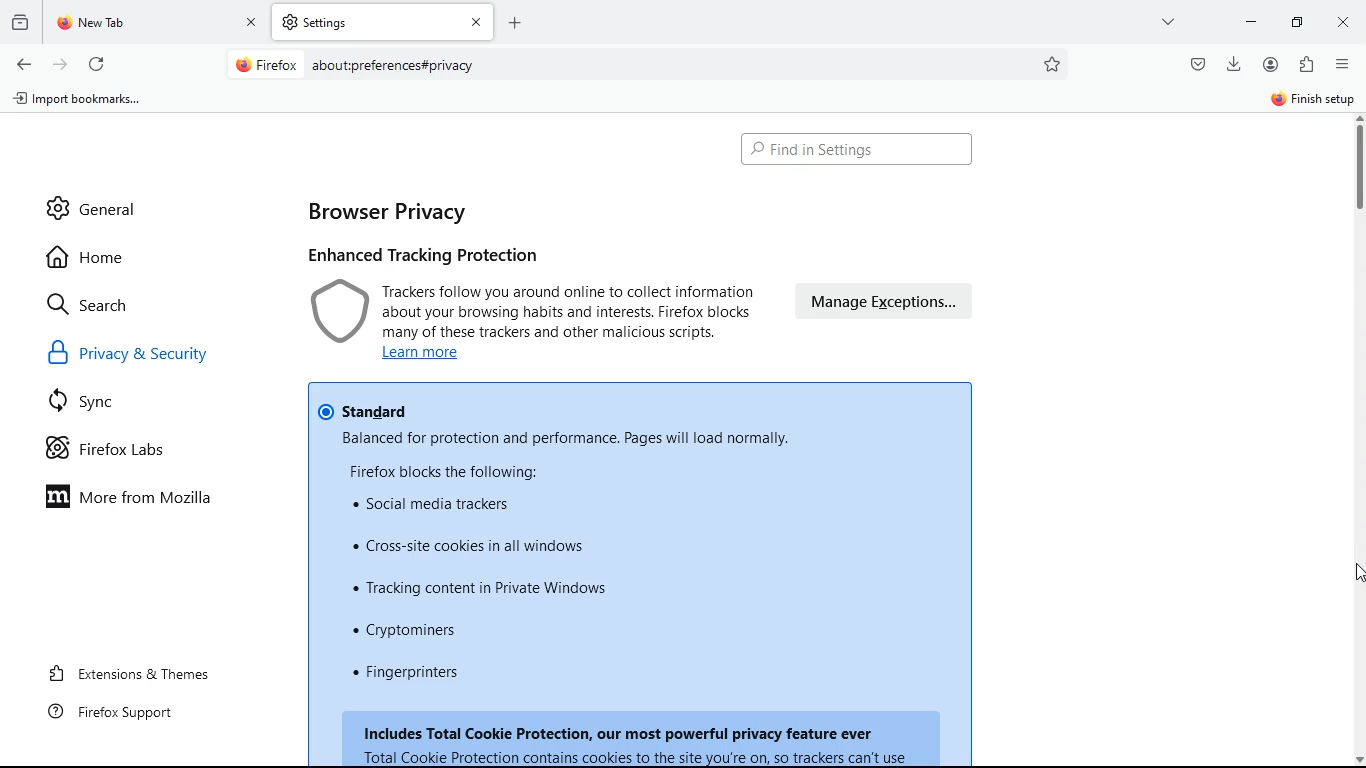 The image size is (1366, 768). I want to click on tracking content in Private window, so click(481, 589).